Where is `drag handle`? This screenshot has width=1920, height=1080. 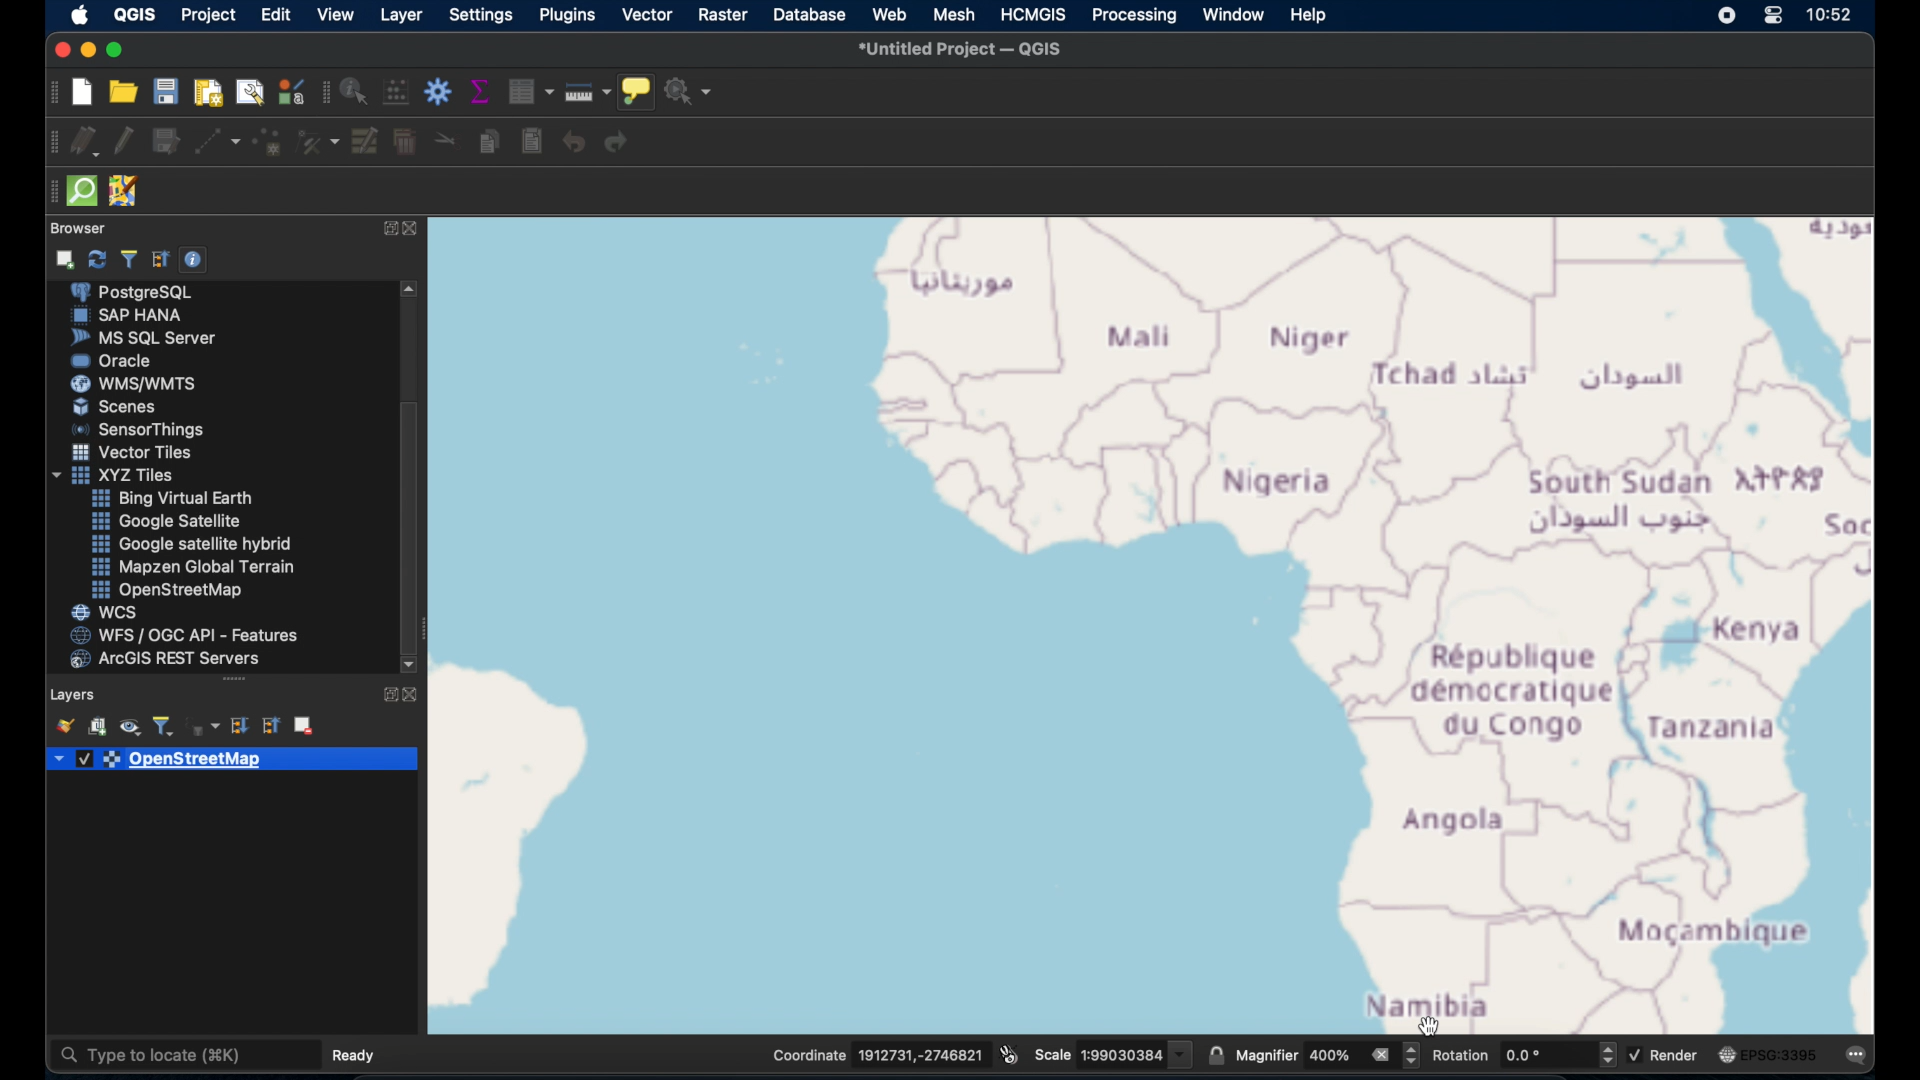 drag handle is located at coordinates (47, 192).